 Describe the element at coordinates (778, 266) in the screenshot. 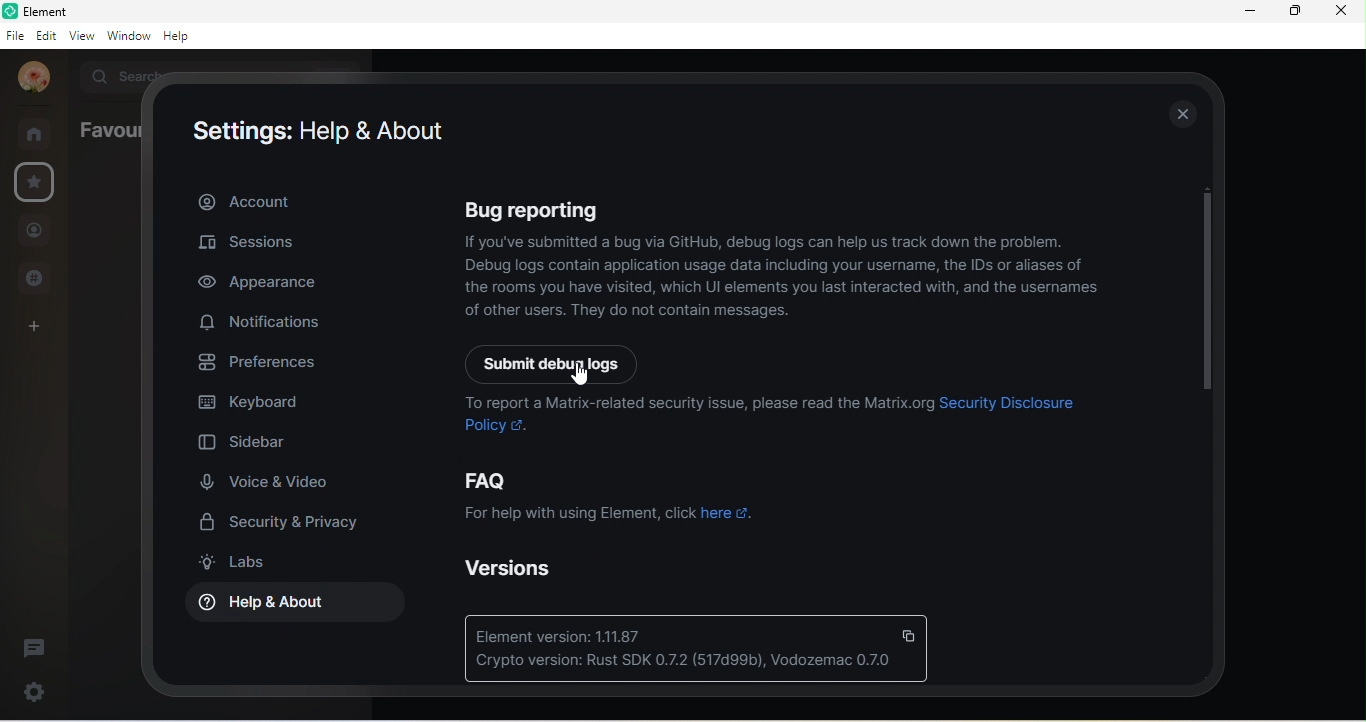

I see `debug logs containt application usage data including your username, the IDs or aliases of` at that location.